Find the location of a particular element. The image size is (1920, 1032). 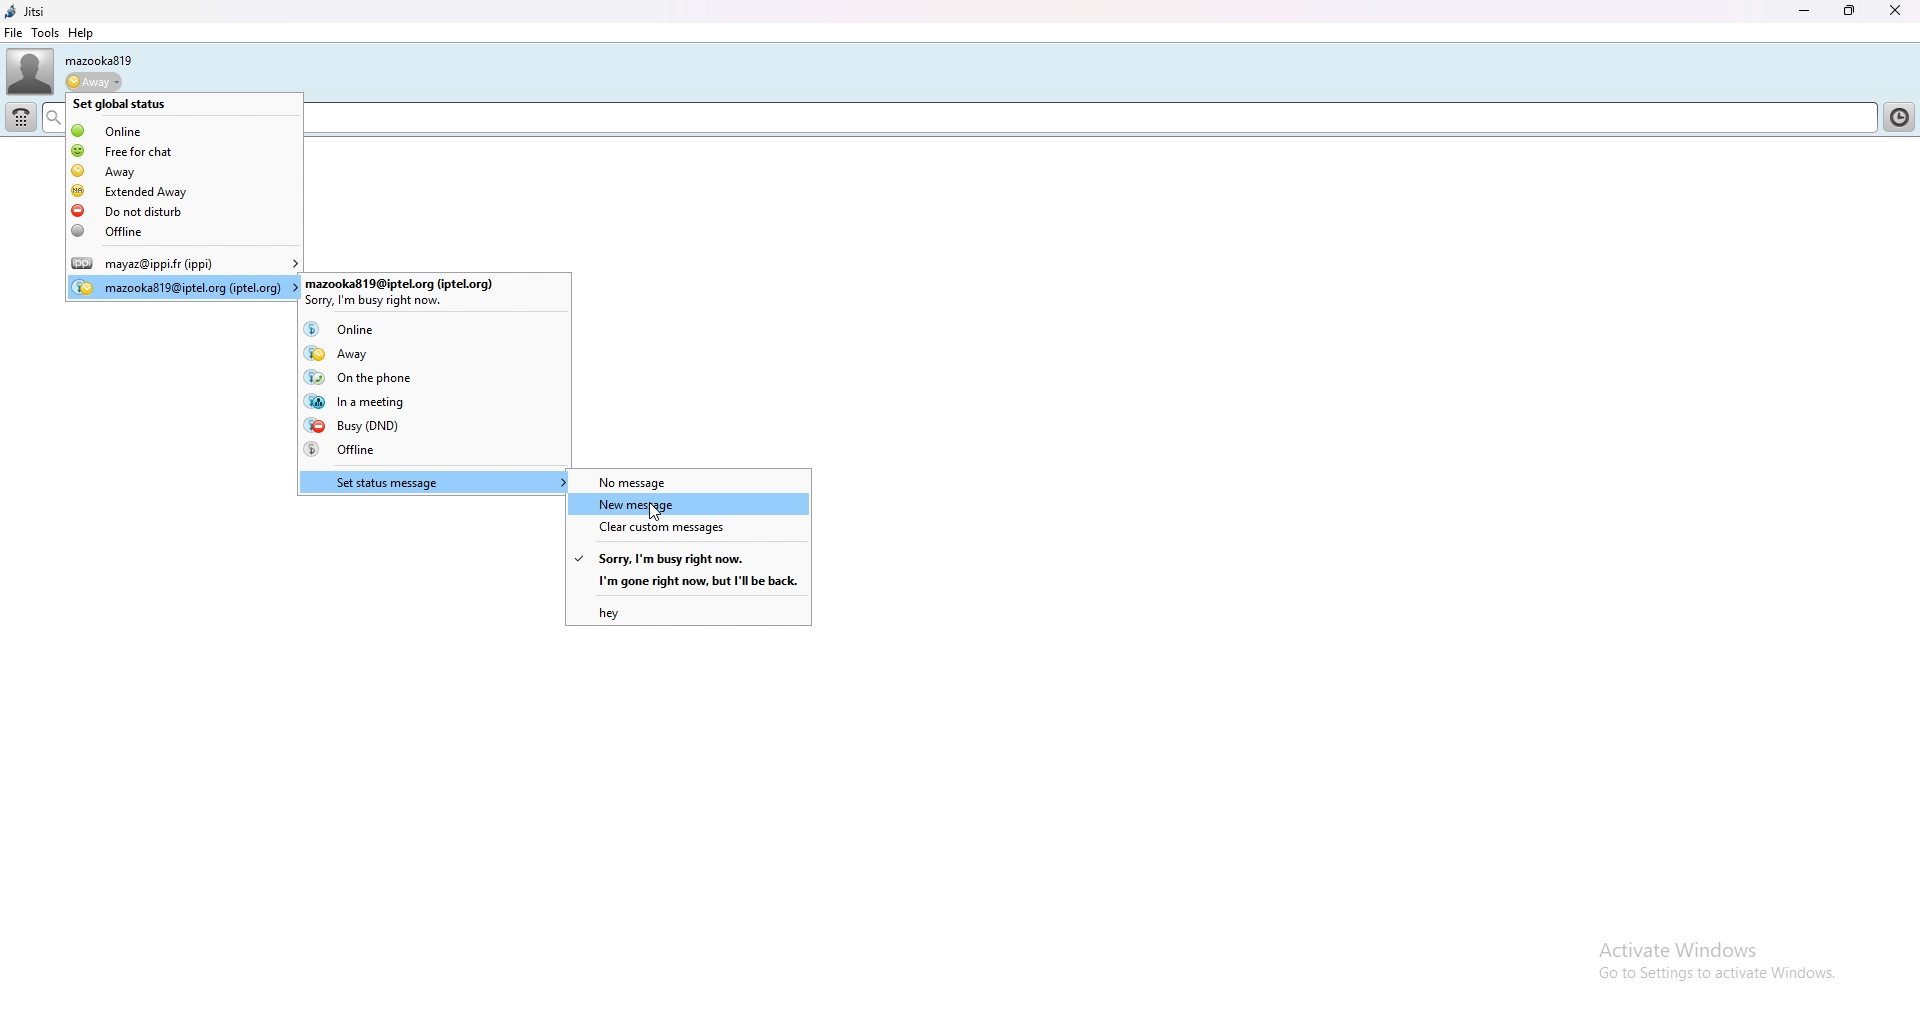

status is located at coordinates (92, 83).